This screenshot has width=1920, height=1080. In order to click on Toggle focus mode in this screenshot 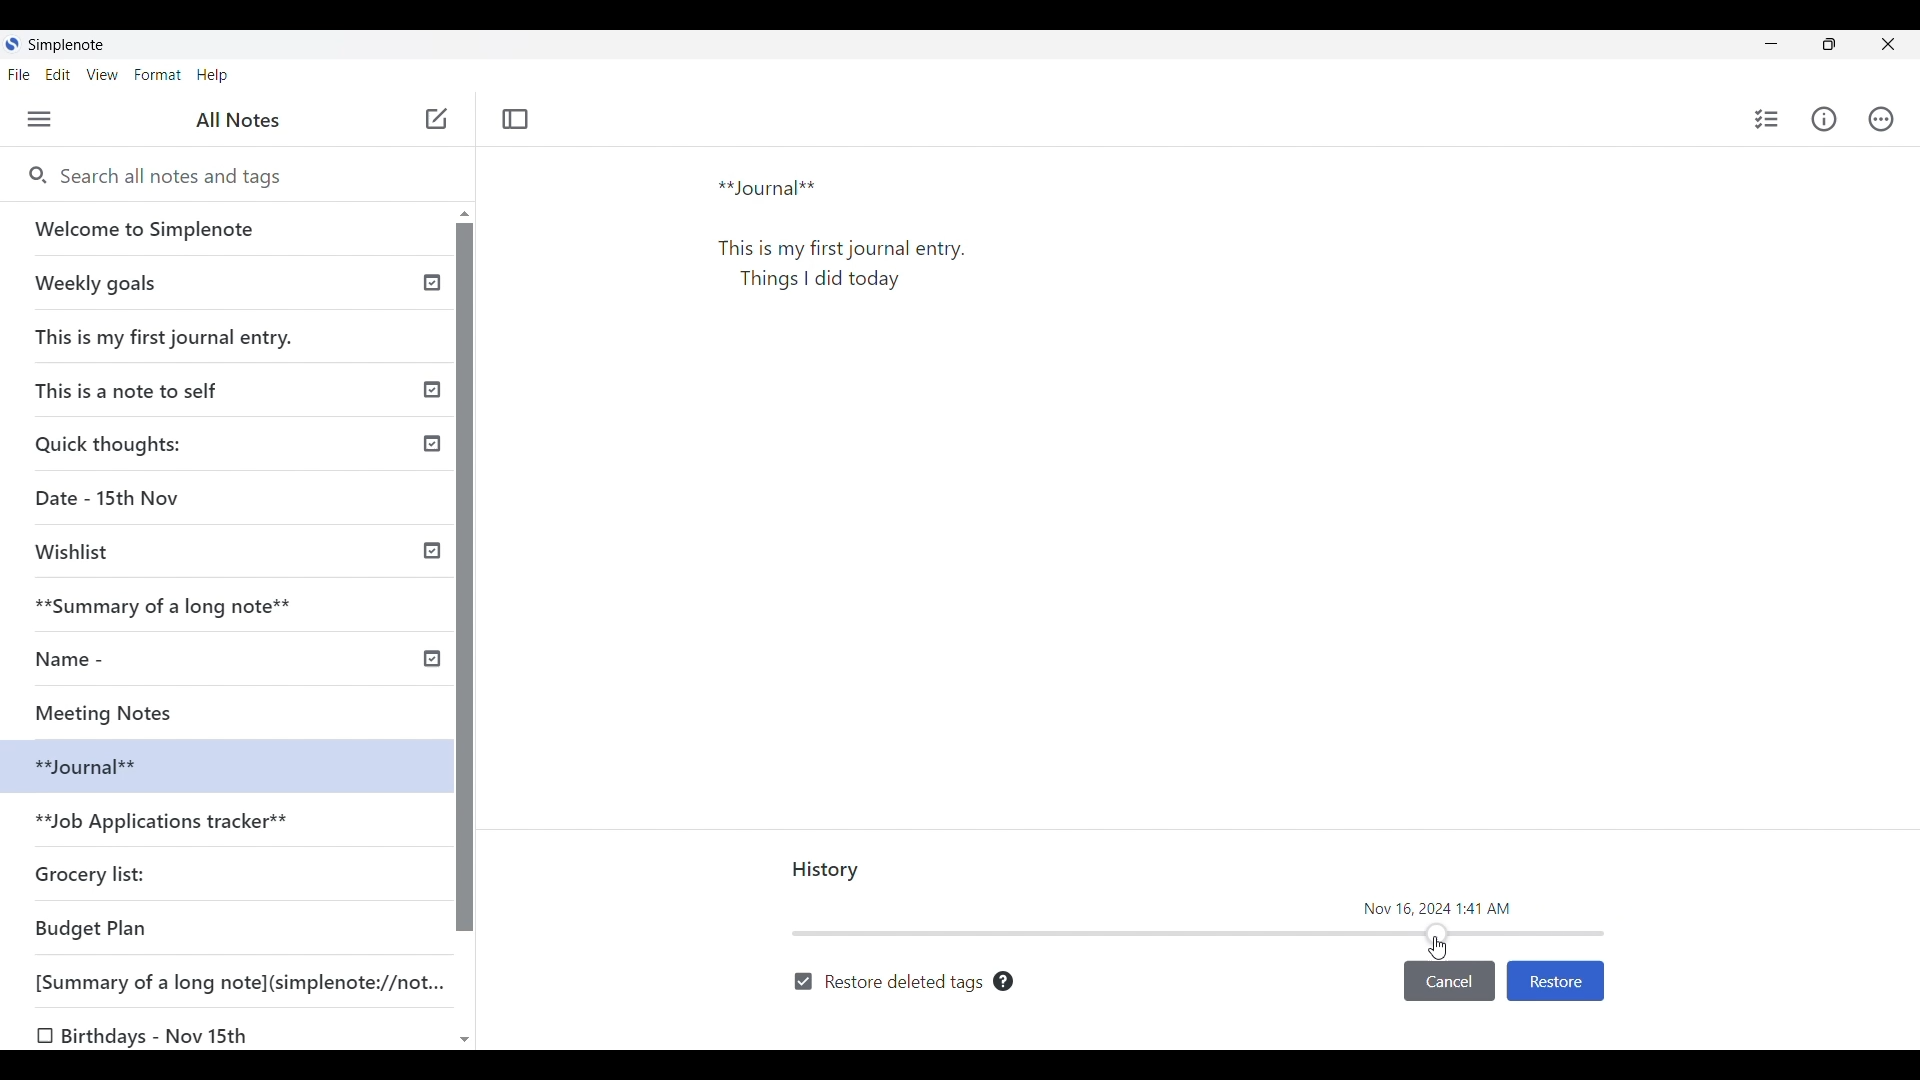, I will do `click(516, 119)`.